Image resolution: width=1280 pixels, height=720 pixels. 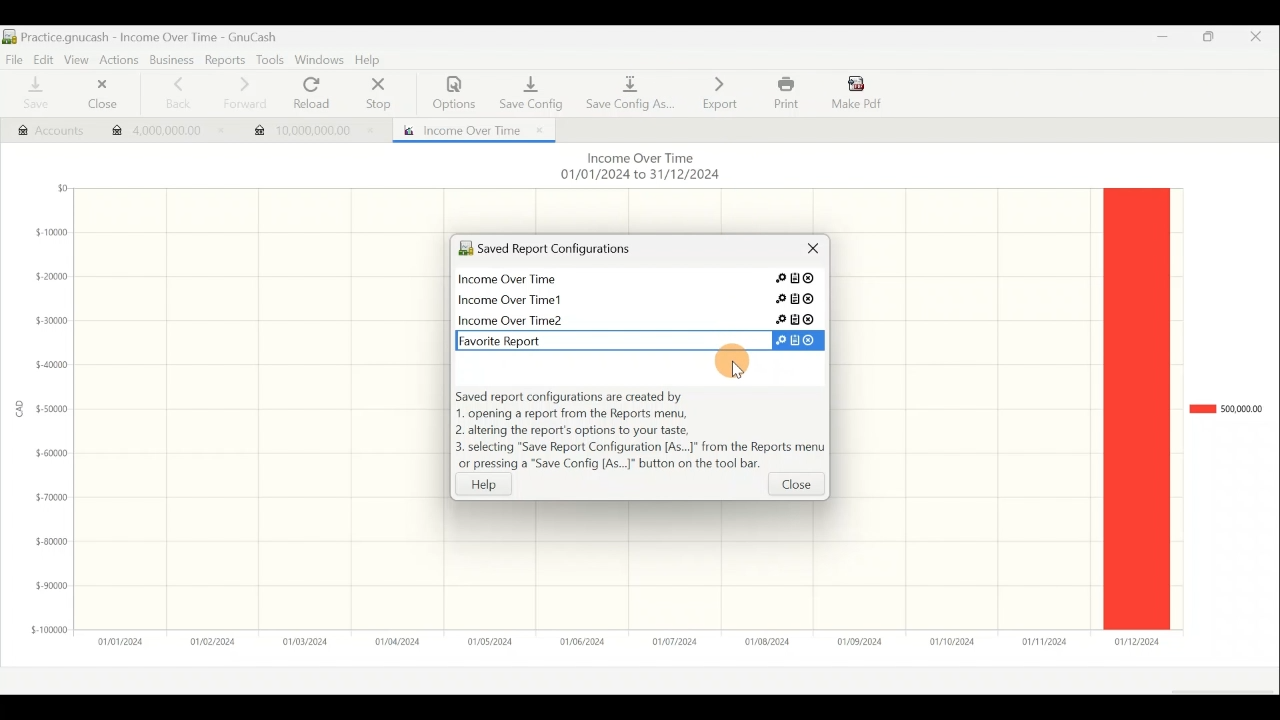 I want to click on Reports, so click(x=227, y=60).